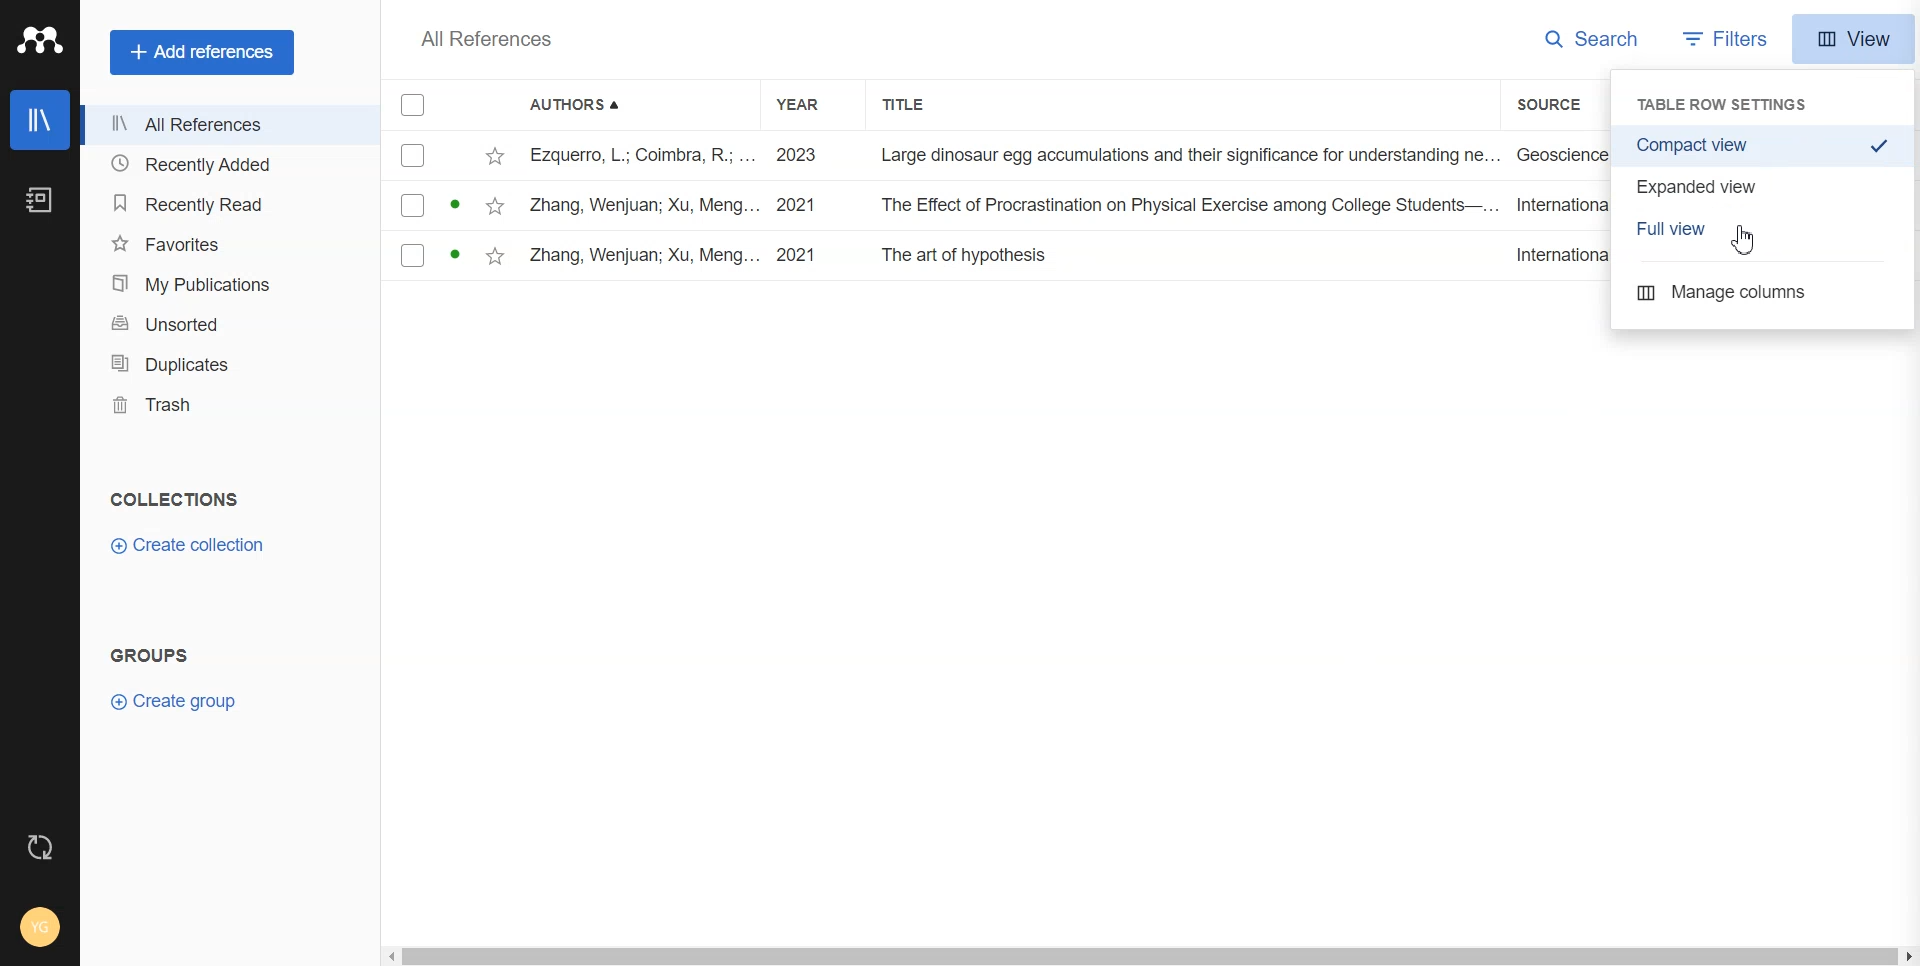  What do you see at coordinates (213, 405) in the screenshot?
I see `Trash` at bounding box center [213, 405].